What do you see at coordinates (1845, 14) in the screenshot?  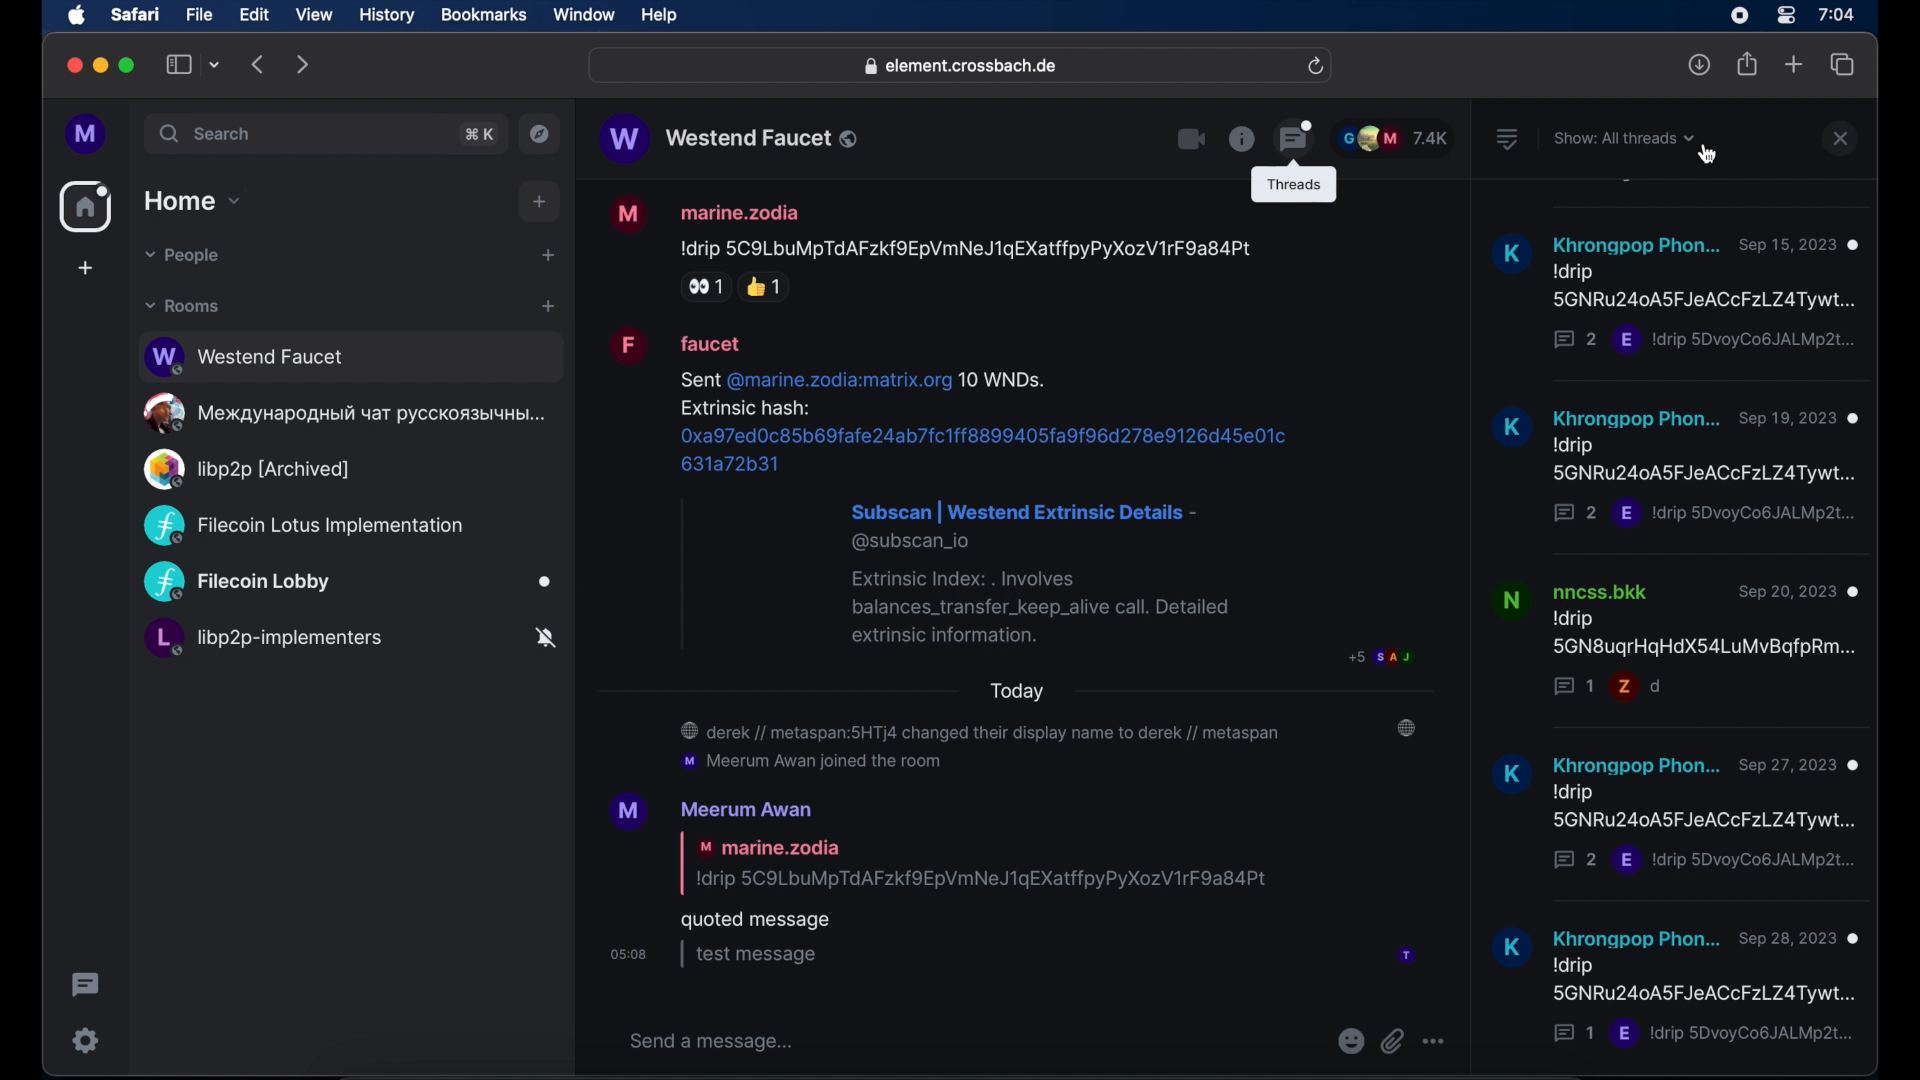 I see `7:04` at bounding box center [1845, 14].